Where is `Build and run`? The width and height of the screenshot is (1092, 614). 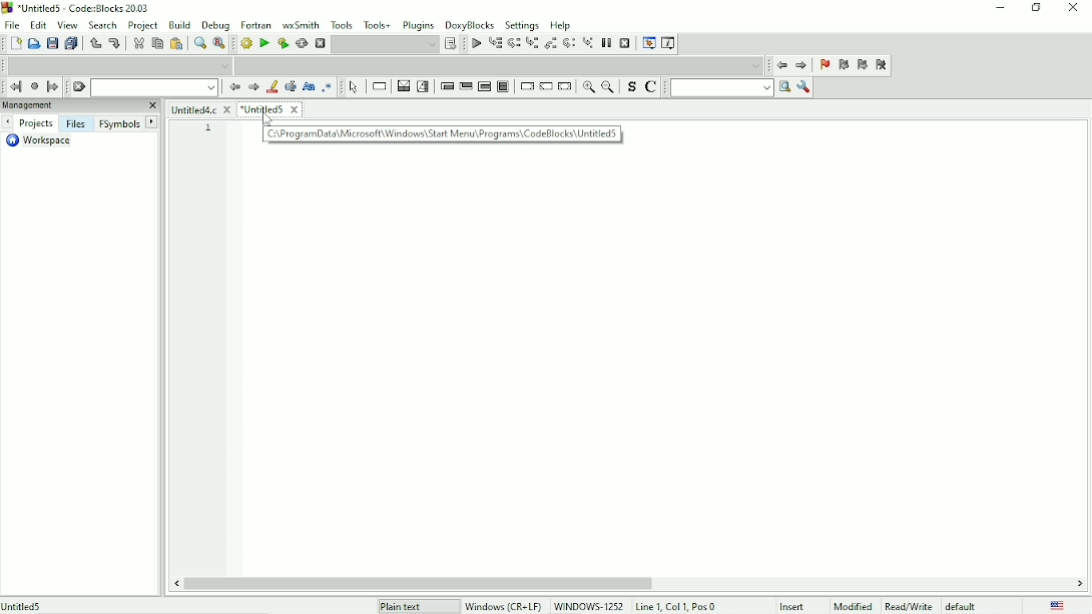 Build and run is located at coordinates (282, 43).